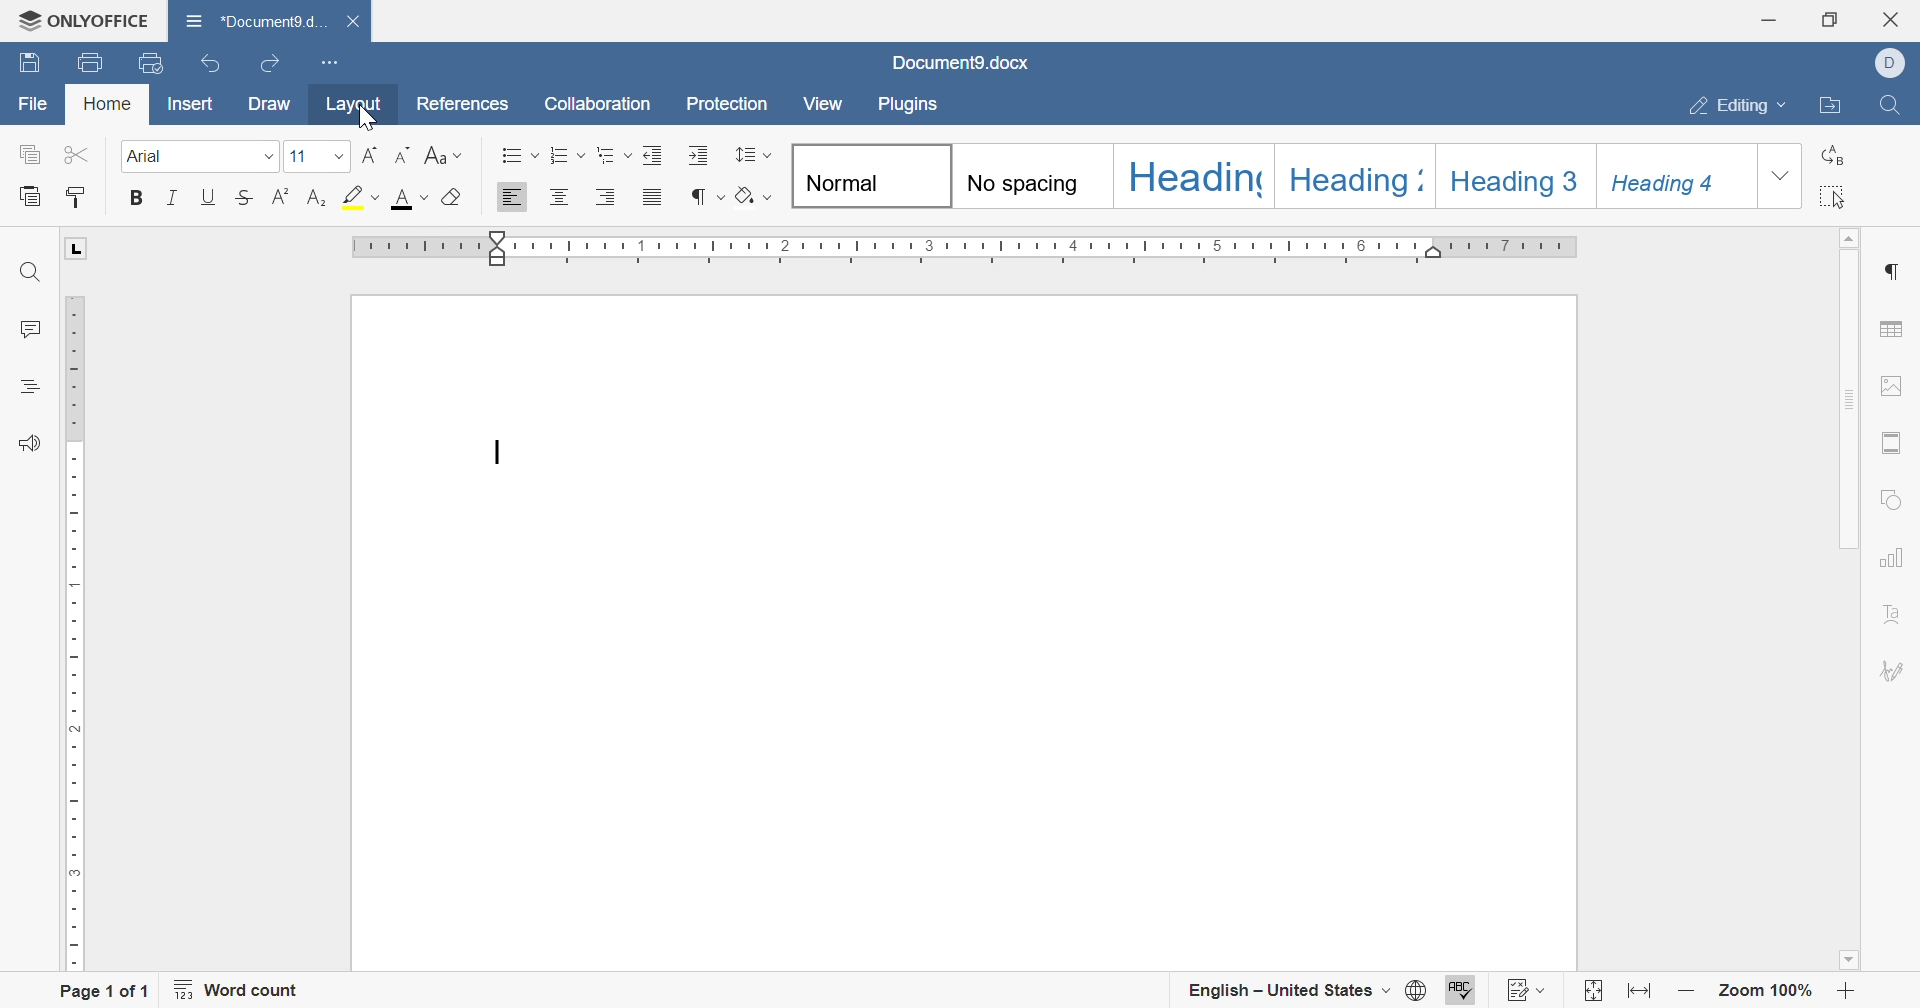 The image size is (1920, 1008). Describe the element at coordinates (1636, 995) in the screenshot. I see `fit to width` at that location.